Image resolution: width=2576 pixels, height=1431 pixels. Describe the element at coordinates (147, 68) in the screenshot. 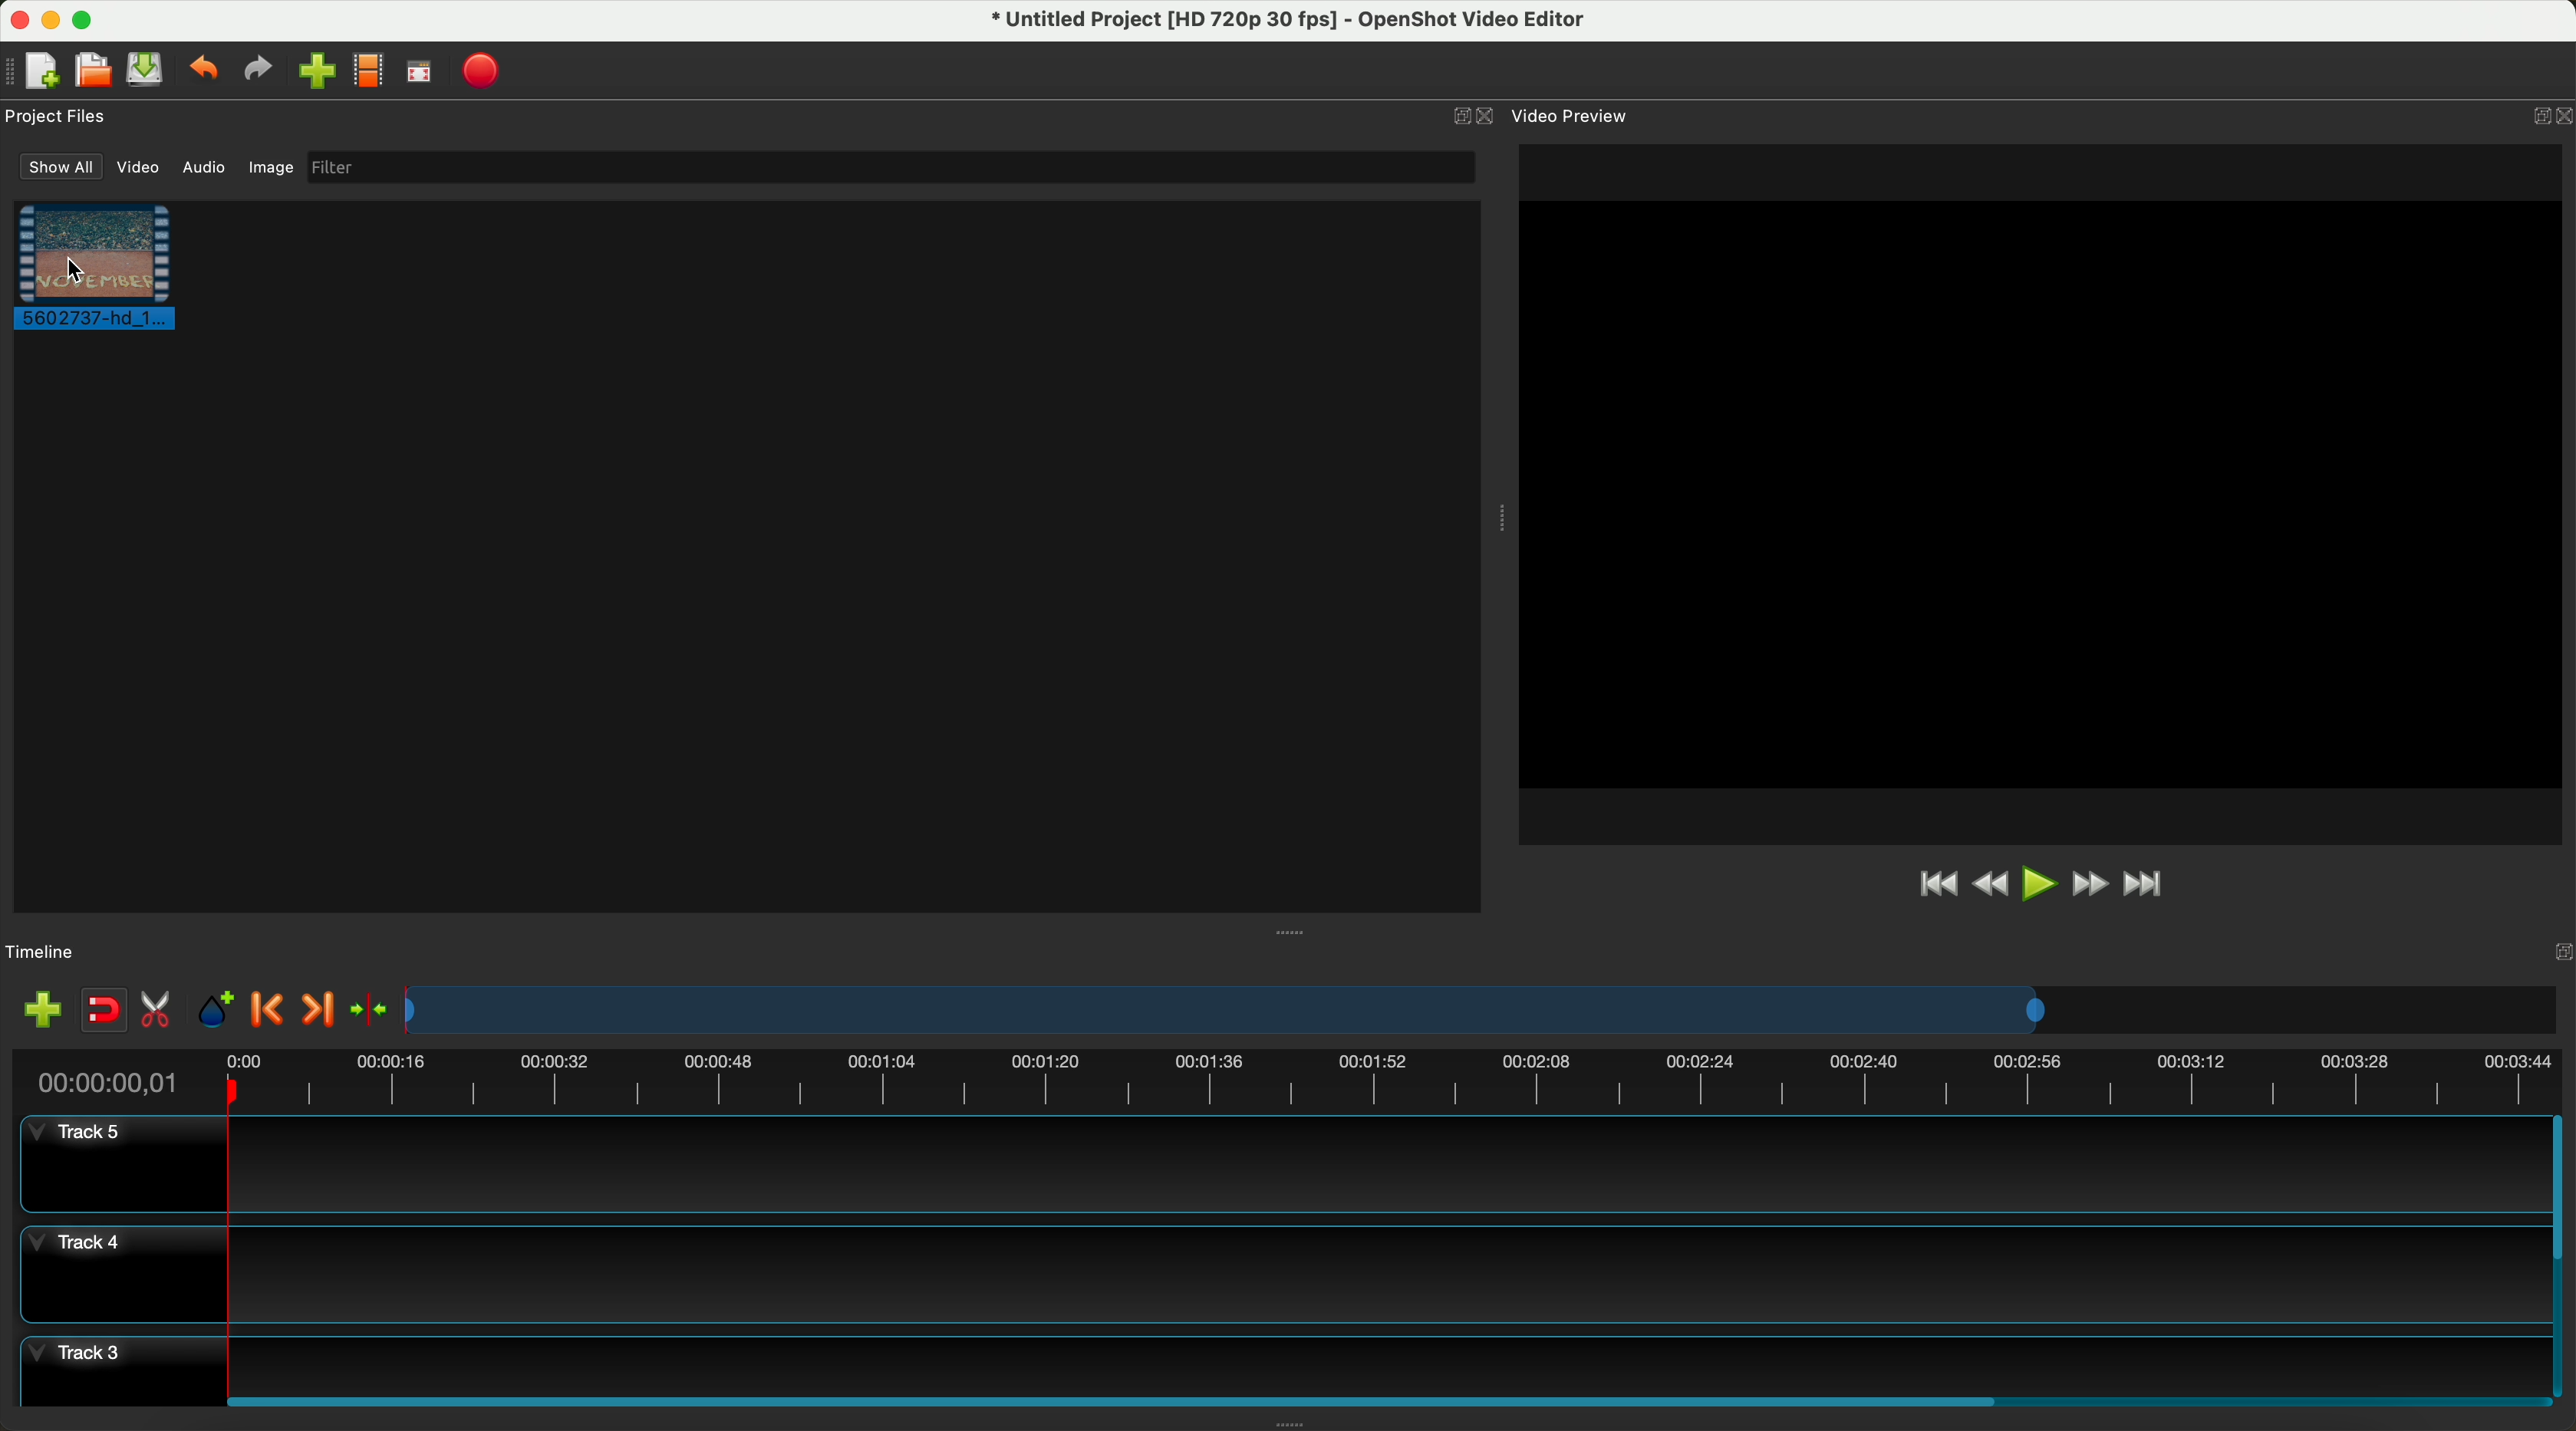

I see `save project` at that location.